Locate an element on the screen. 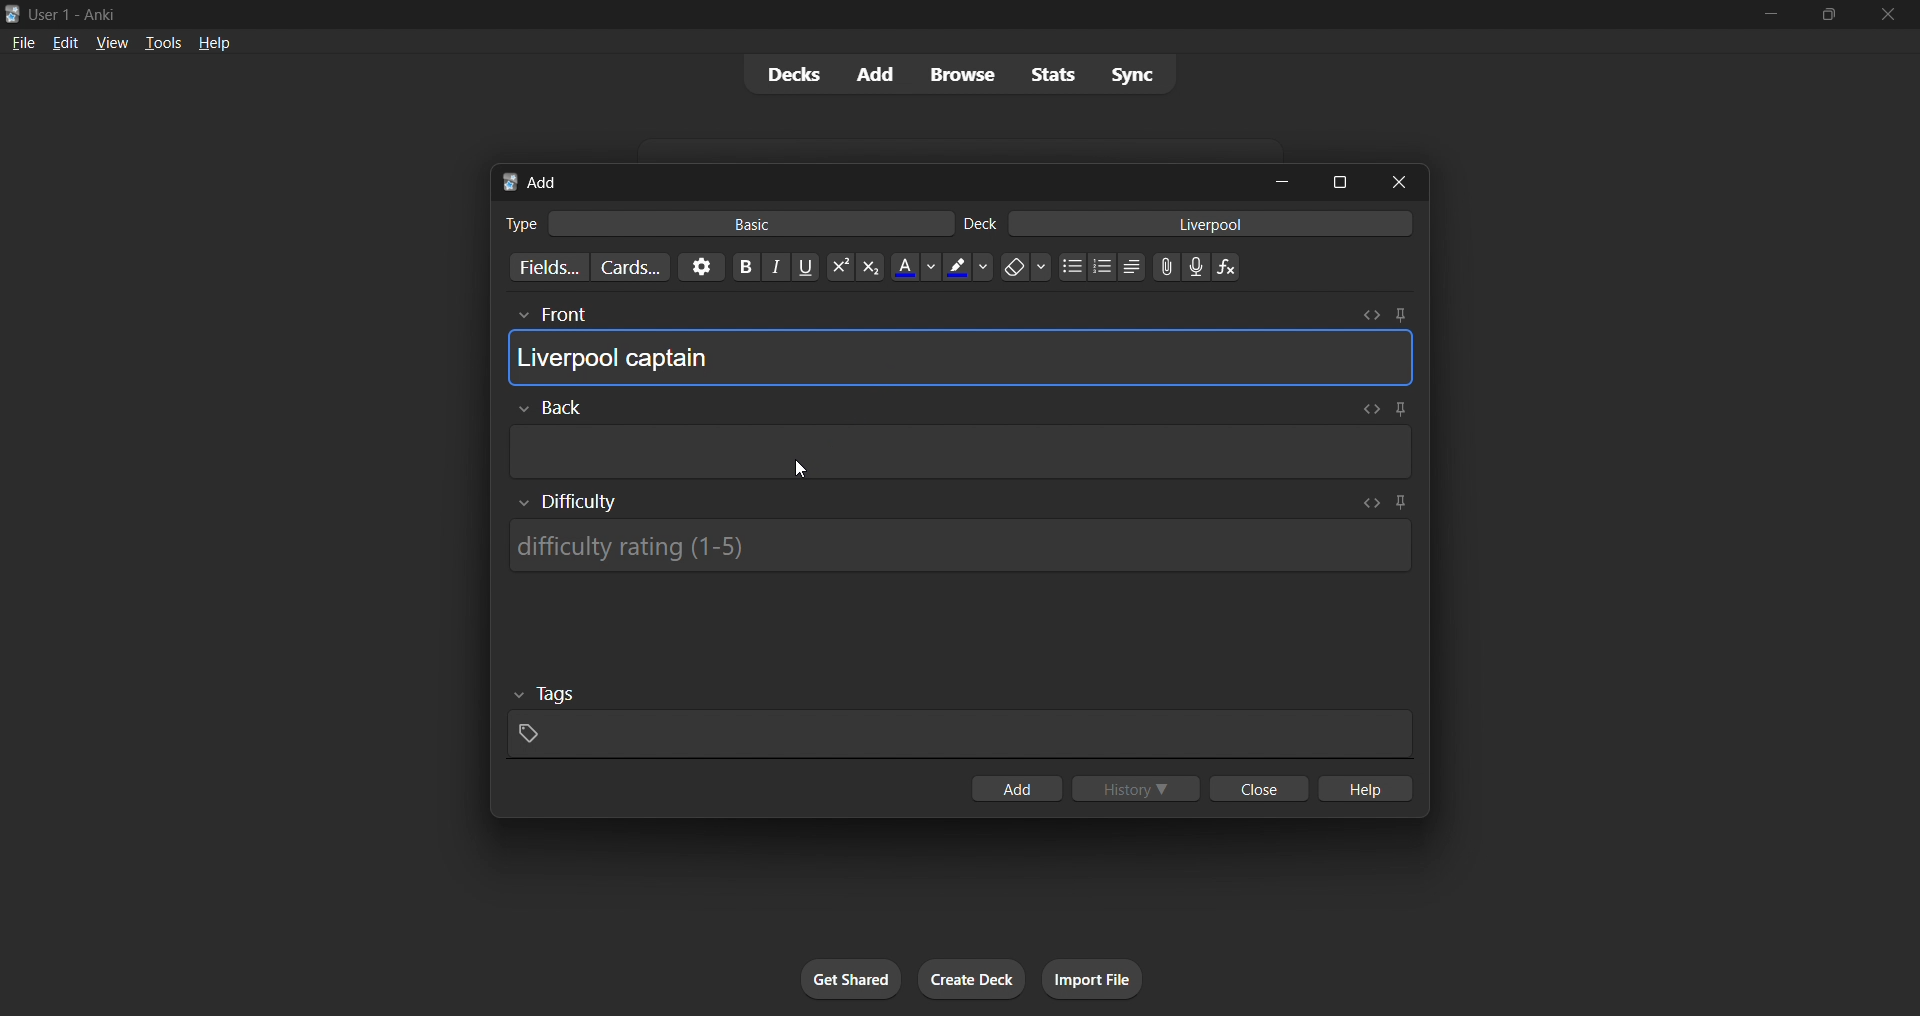  import file is located at coordinates (1092, 979).